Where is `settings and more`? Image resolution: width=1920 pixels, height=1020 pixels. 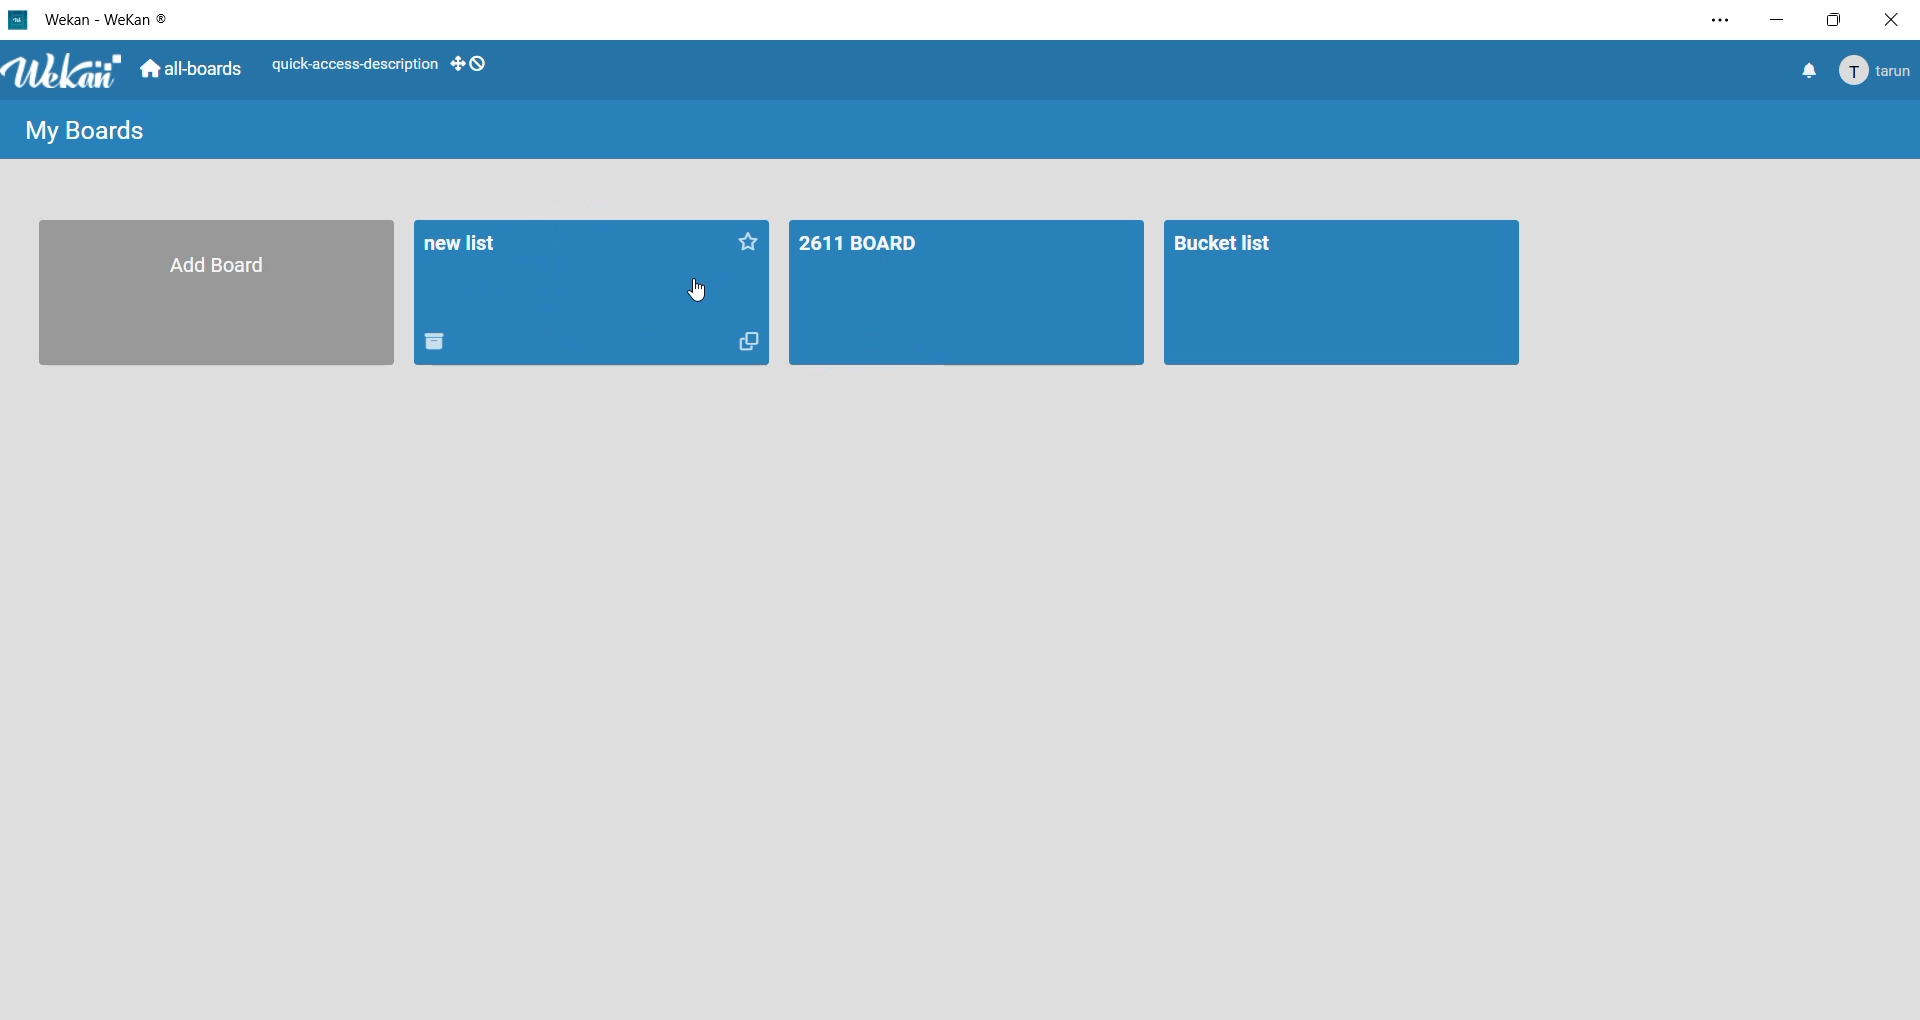 settings and more is located at coordinates (1715, 22).